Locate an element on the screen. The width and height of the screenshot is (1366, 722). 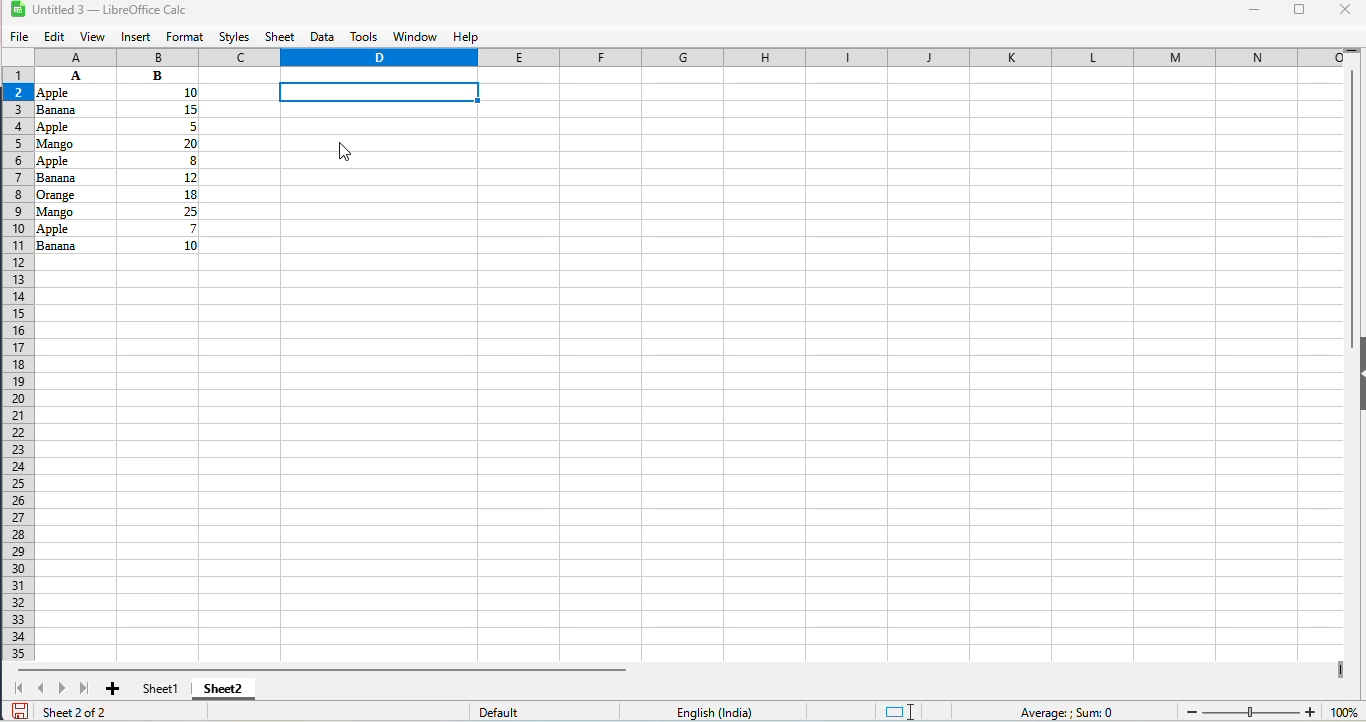
zoom factor is located at coordinates (1346, 712).